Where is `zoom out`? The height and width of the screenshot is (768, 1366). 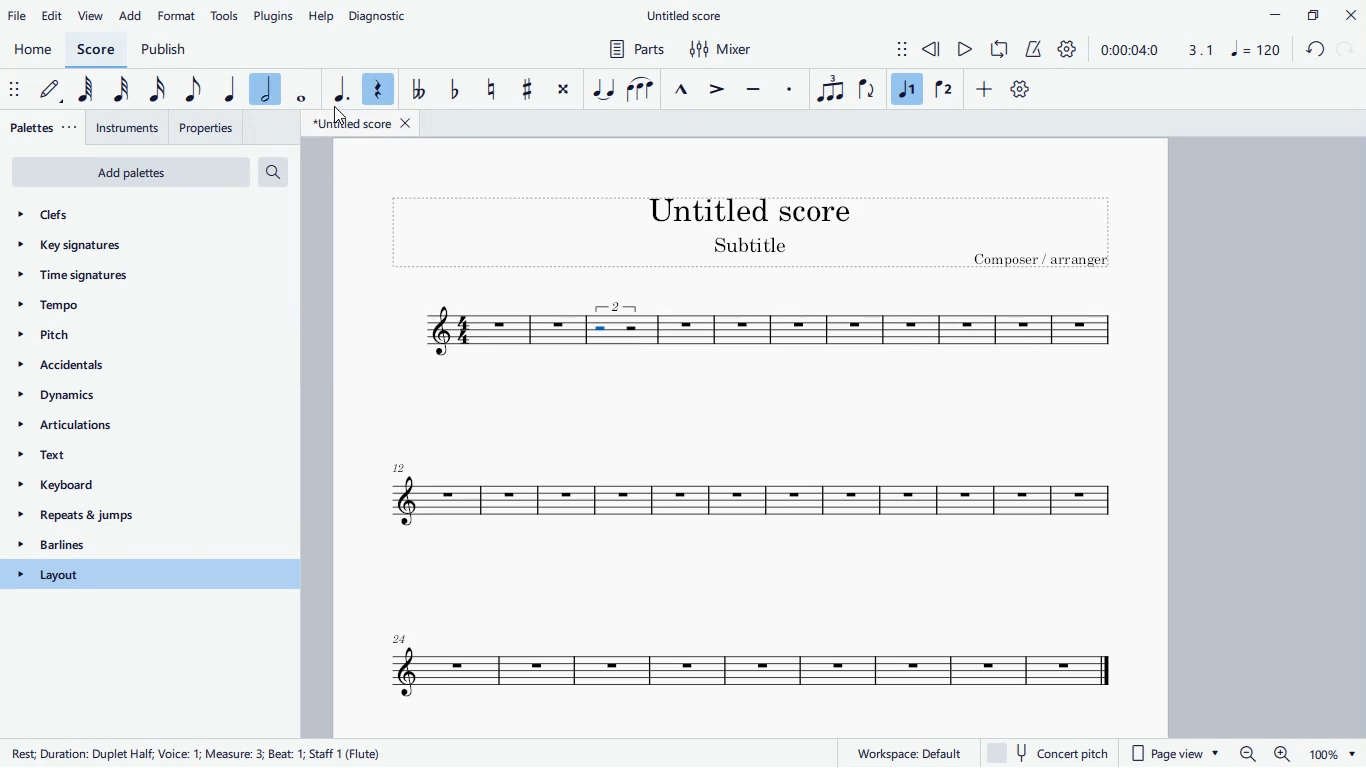 zoom out is located at coordinates (1247, 754).